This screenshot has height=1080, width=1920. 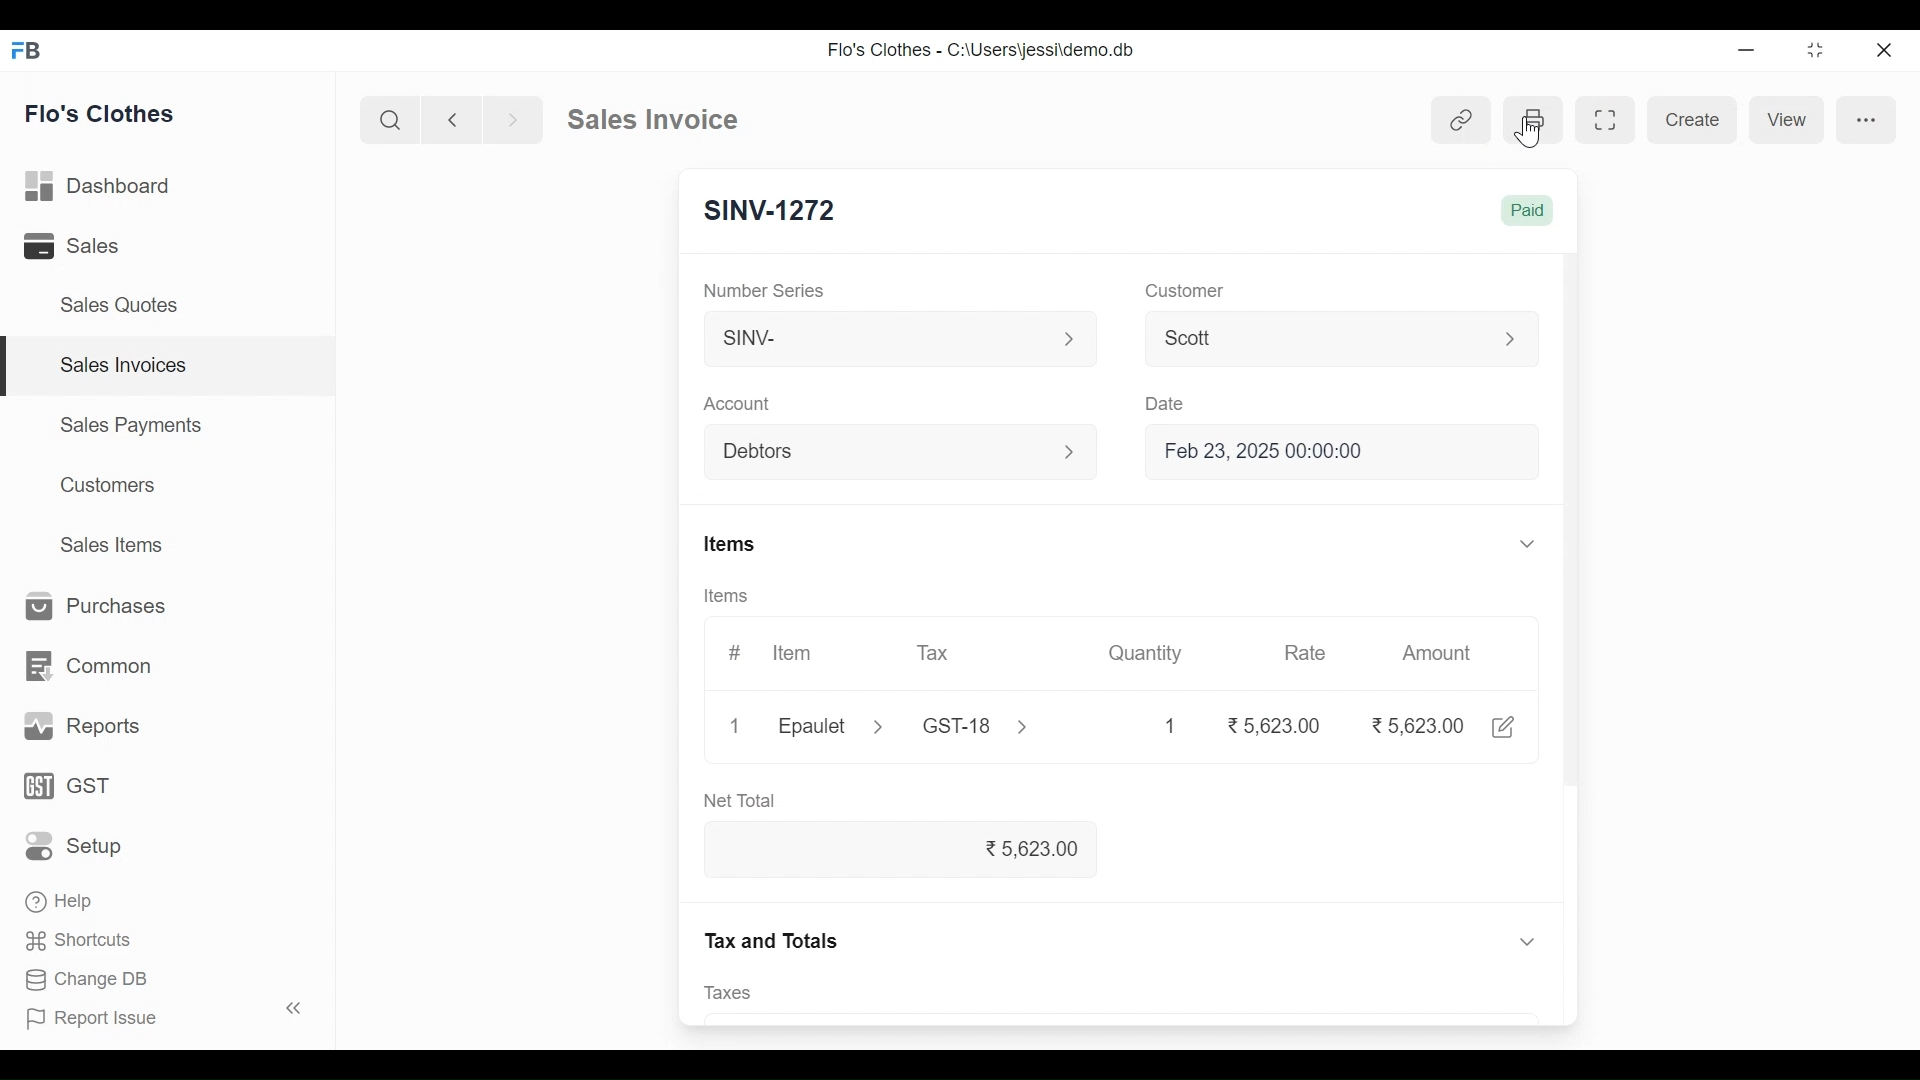 I want to click on Help, so click(x=61, y=904).